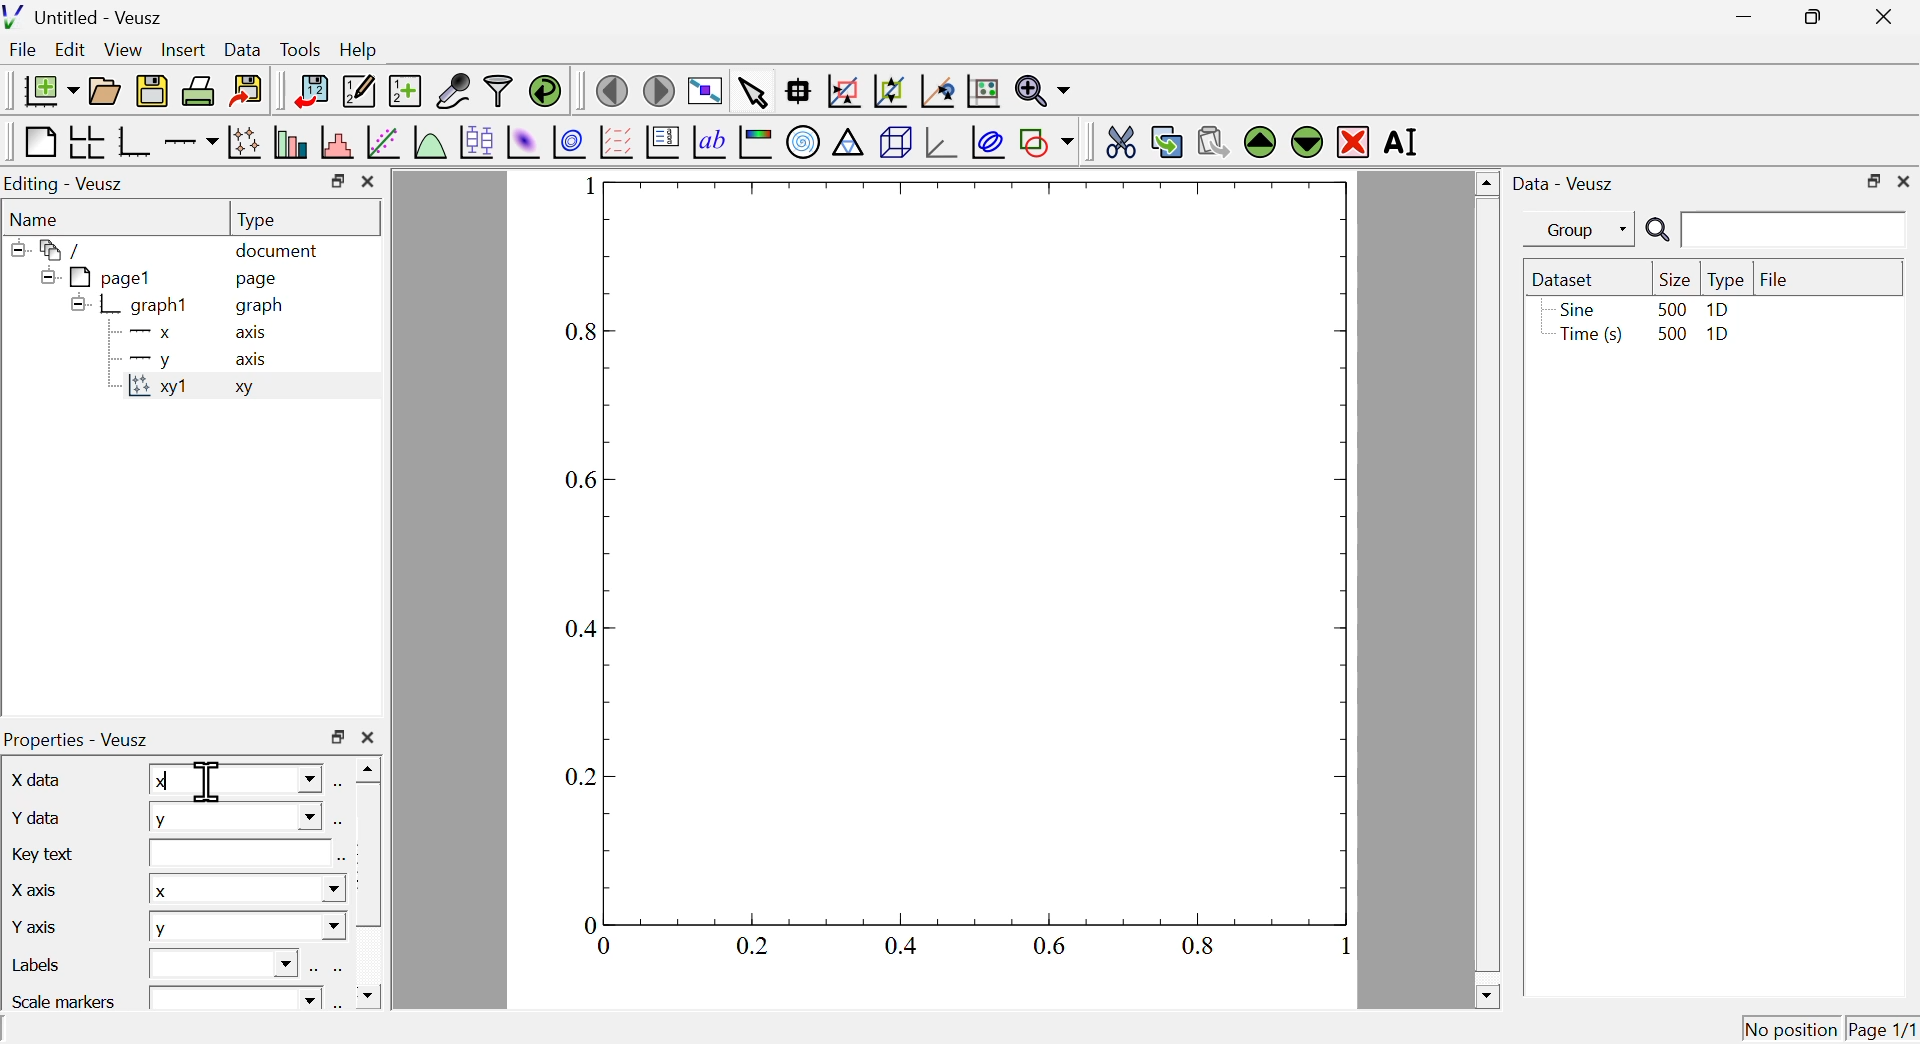 The width and height of the screenshot is (1920, 1044). I want to click on type, so click(1726, 280).